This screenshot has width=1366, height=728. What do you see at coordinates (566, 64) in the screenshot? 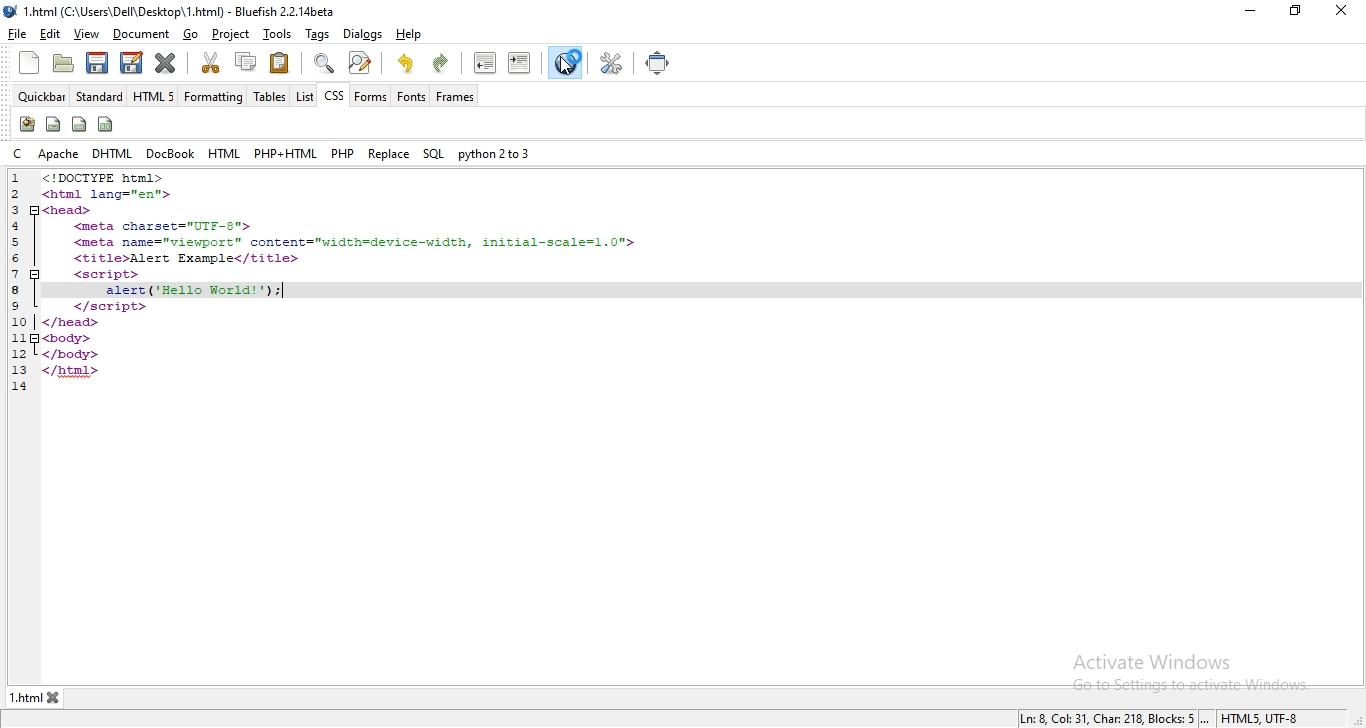
I see `view in browser` at bounding box center [566, 64].